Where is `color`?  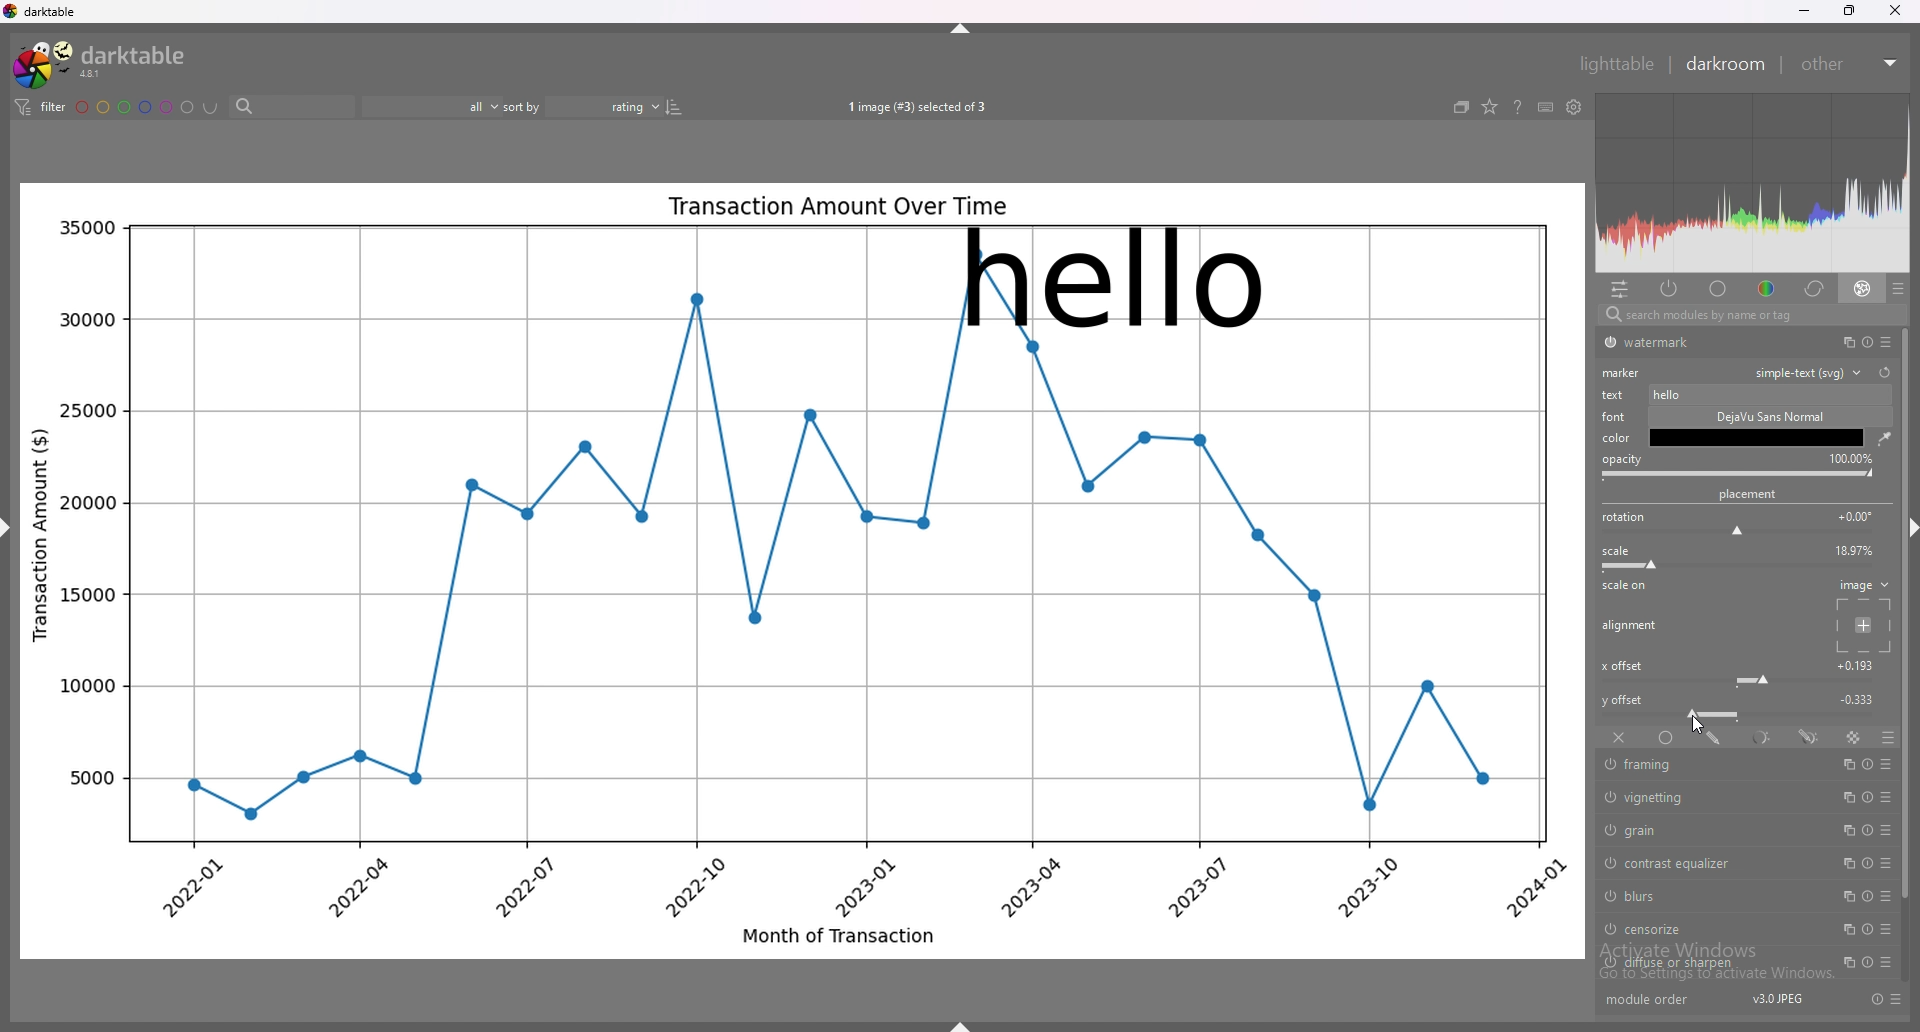 color is located at coordinates (1616, 438).